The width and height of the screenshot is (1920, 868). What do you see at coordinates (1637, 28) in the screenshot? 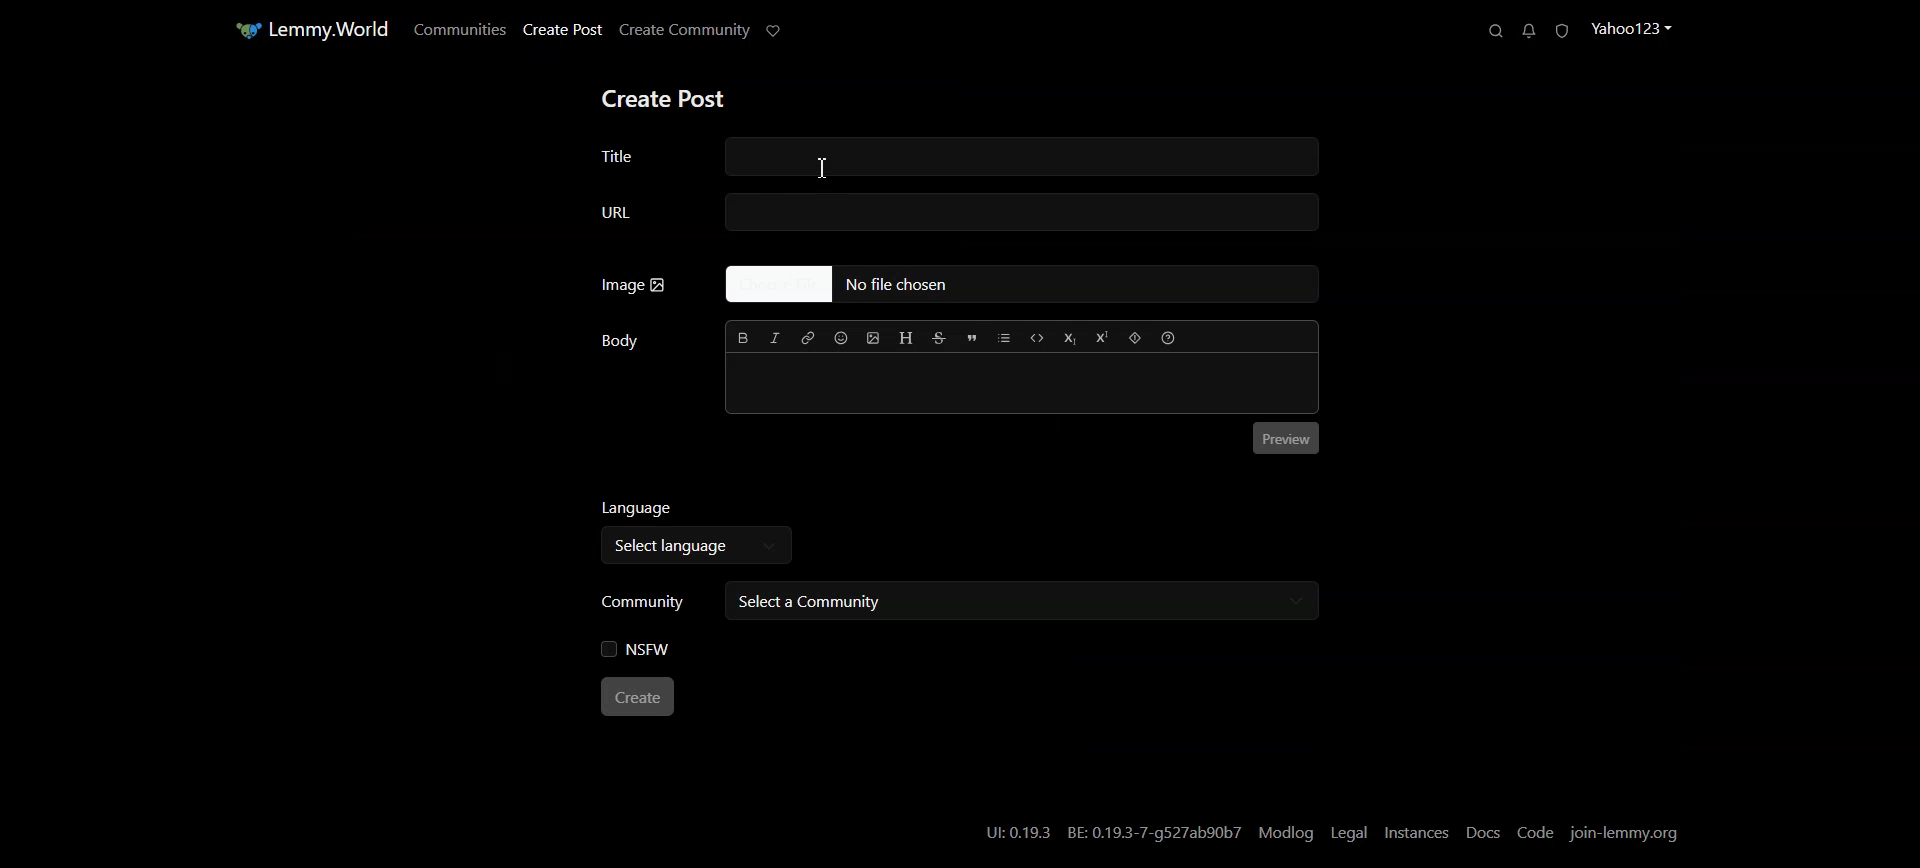
I see `Profile` at bounding box center [1637, 28].